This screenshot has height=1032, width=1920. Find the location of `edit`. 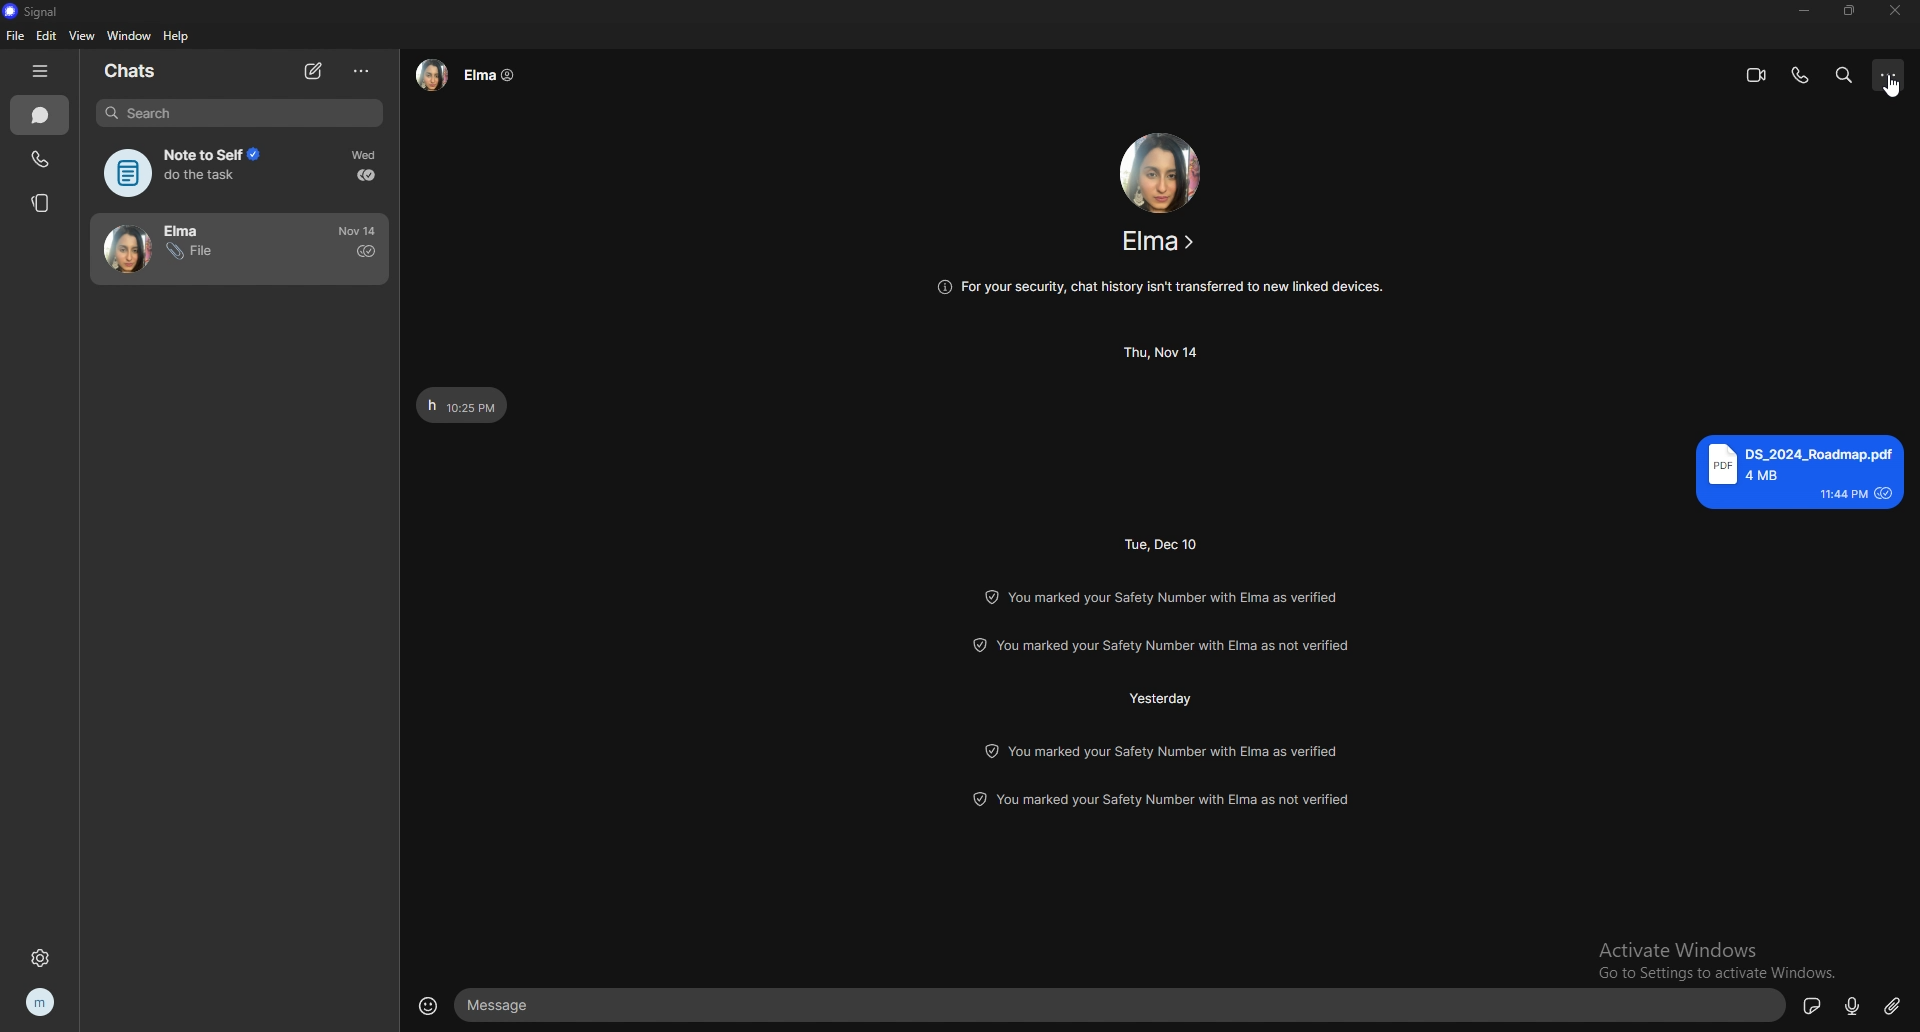

edit is located at coordinates (45, 37).